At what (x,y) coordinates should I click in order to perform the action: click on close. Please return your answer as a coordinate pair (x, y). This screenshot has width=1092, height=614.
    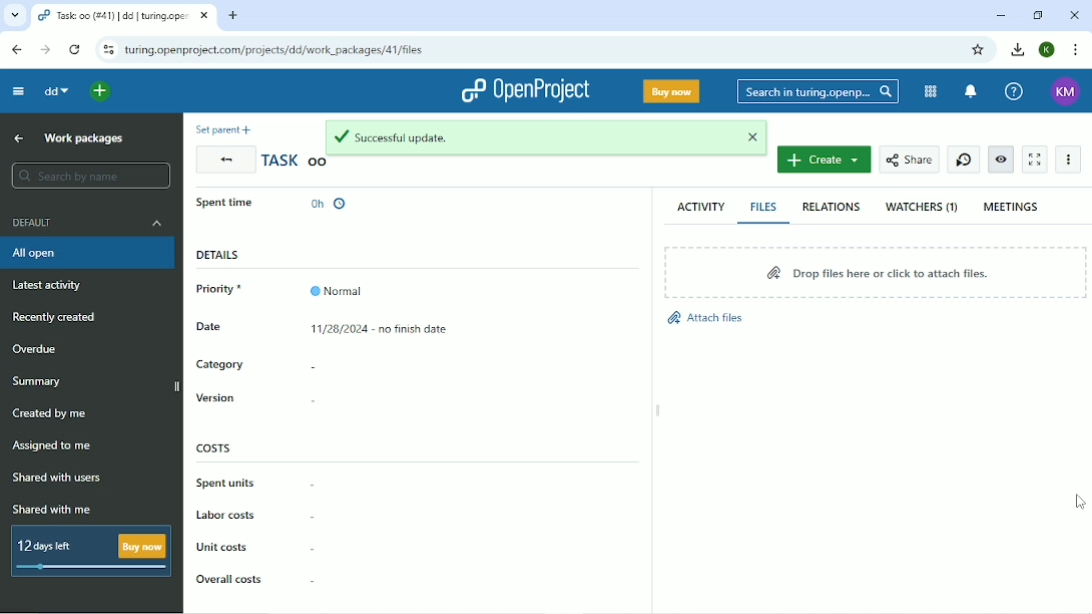
    Looking at the image, I should click on (754, 138).